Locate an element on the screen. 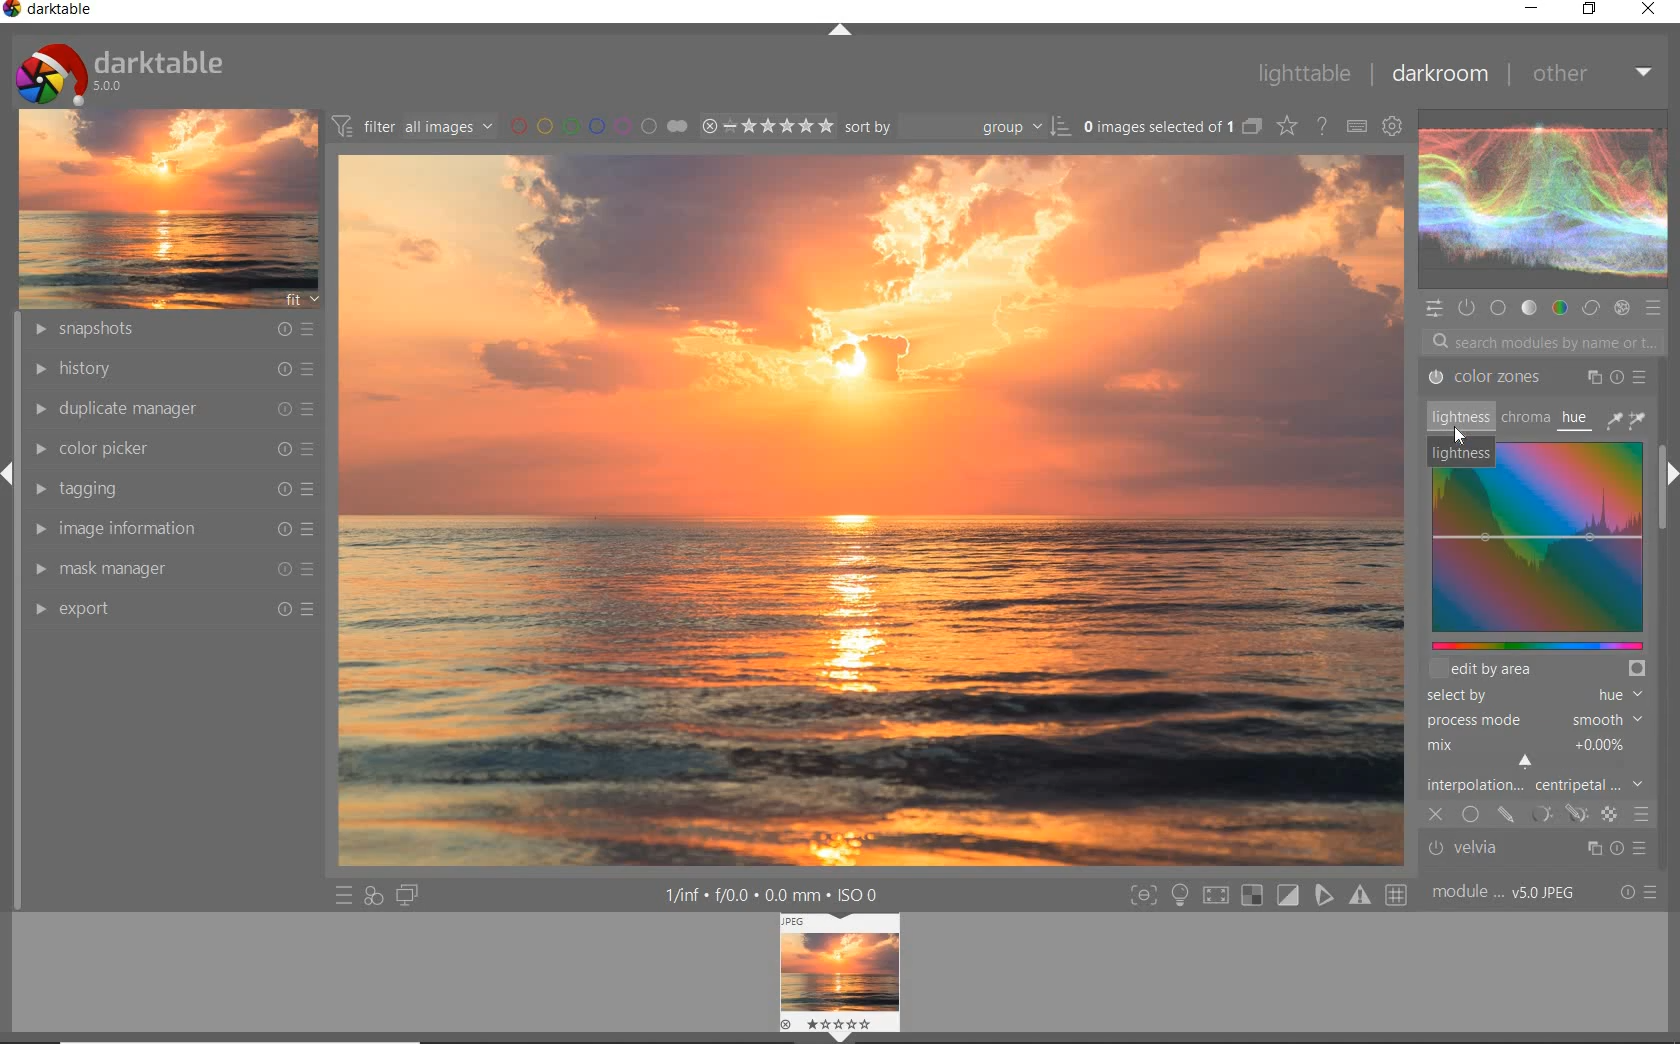 The height and width of the screenshot is (1044, 1680). other is located at coordinates (1595, 78).